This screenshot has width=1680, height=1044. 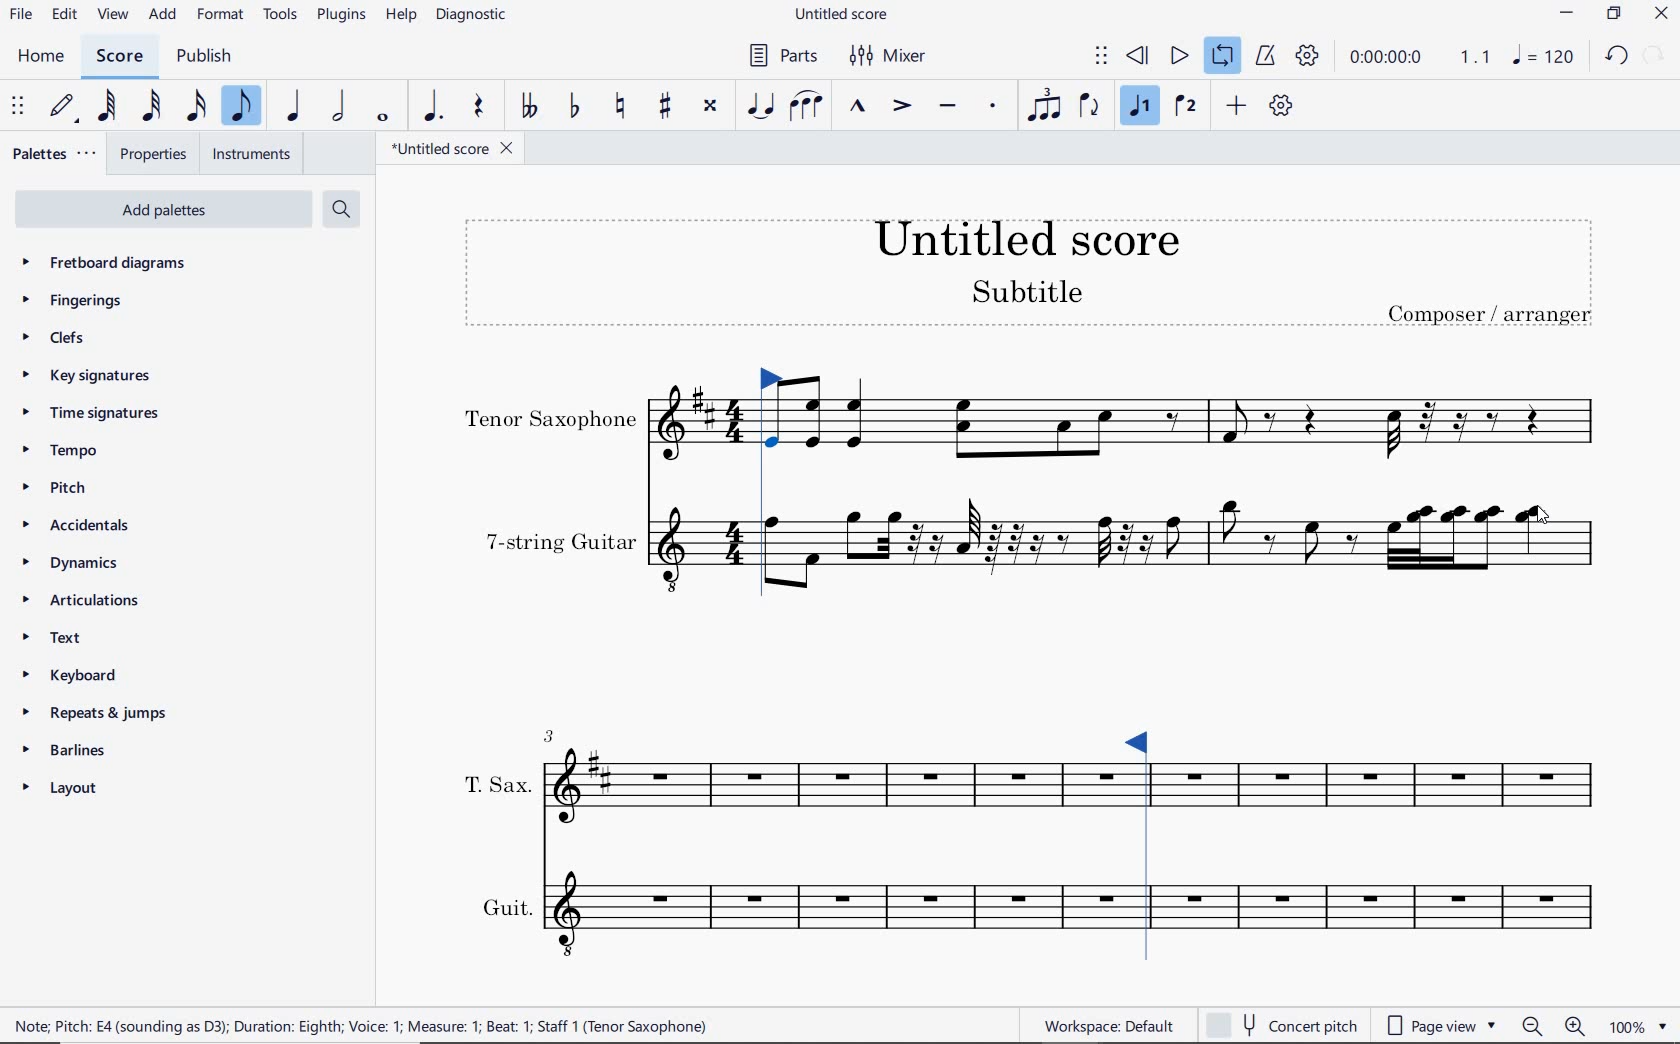 I want to click on TEMPO, so click(x=59, y=450).